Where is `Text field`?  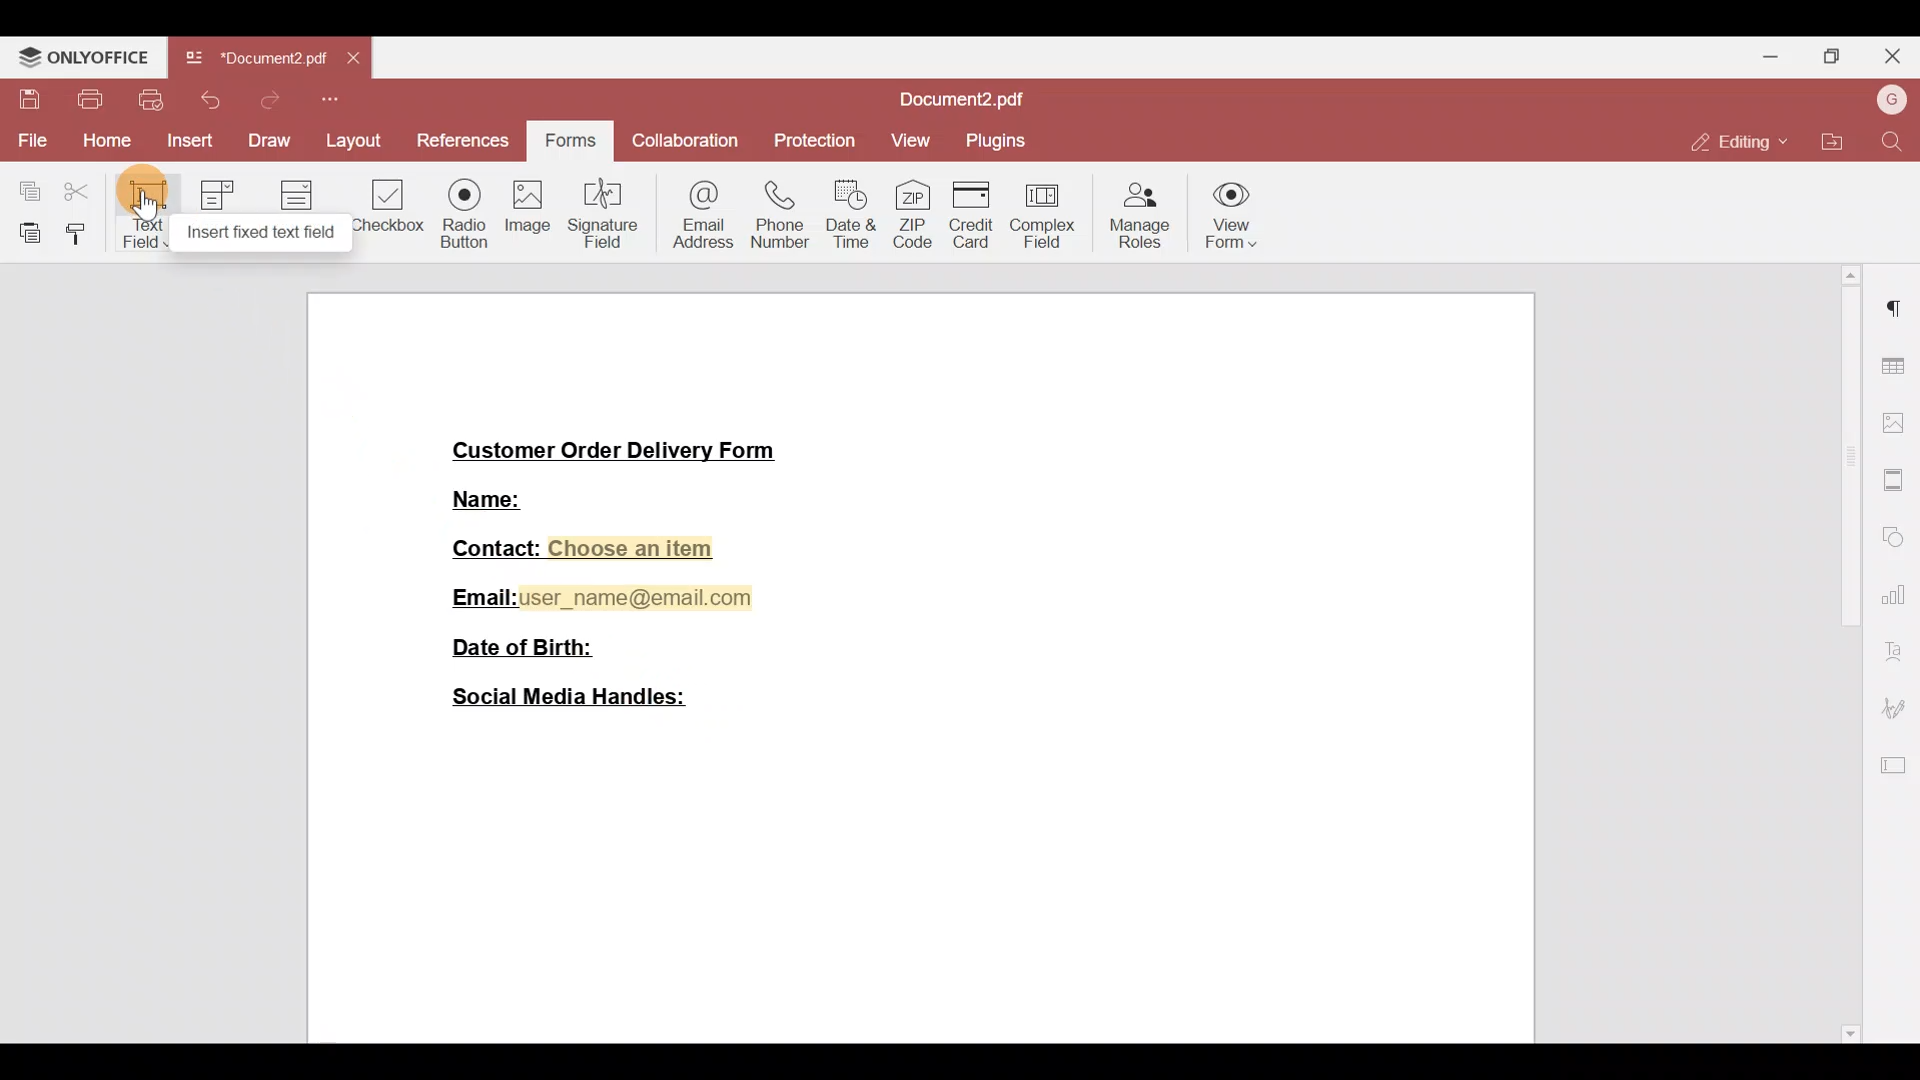 Text field is located at coordinates (141, 216).